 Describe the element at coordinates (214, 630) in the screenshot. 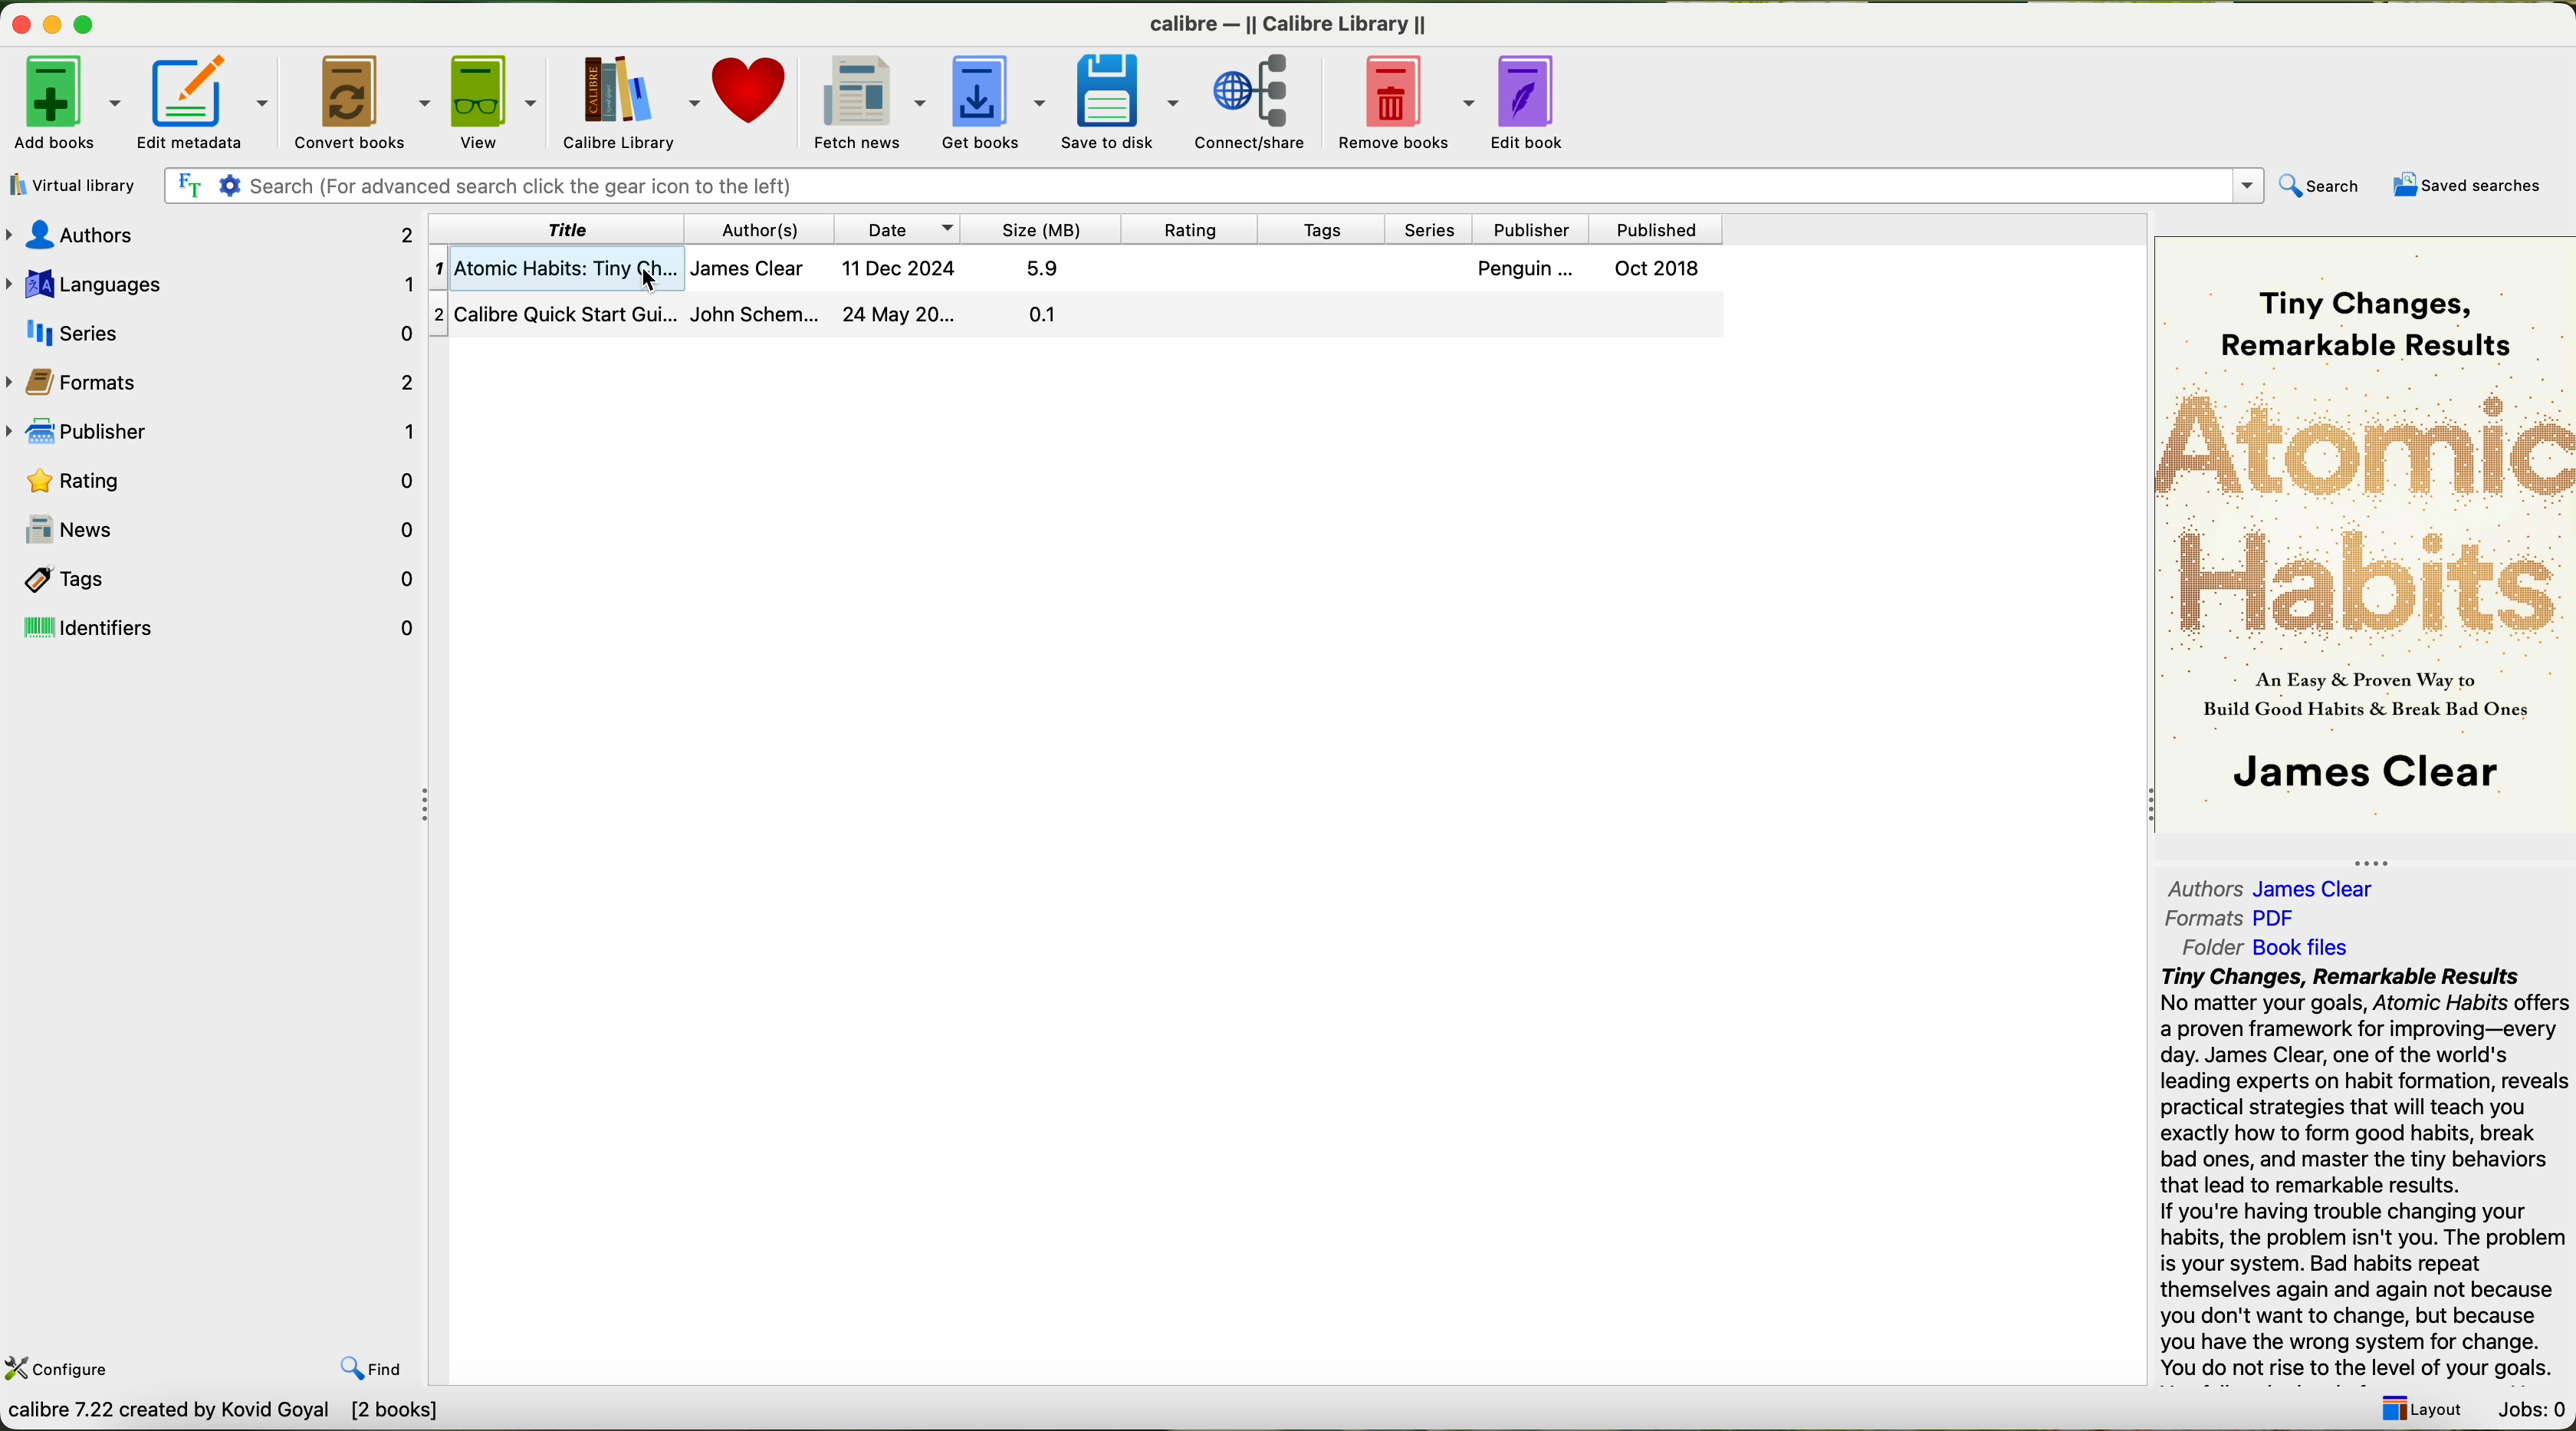

I see `identifiers` at that location.